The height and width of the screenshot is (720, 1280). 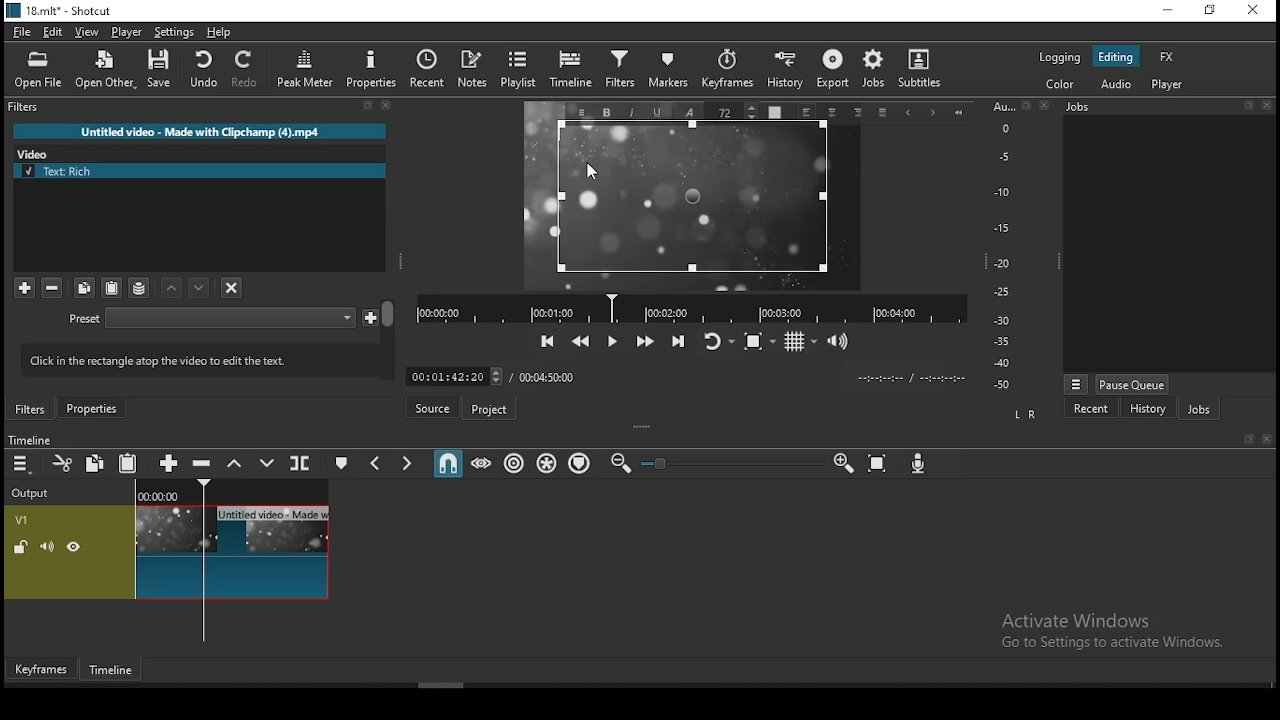 I want to click on previous marker, so click(x=378, y=461).